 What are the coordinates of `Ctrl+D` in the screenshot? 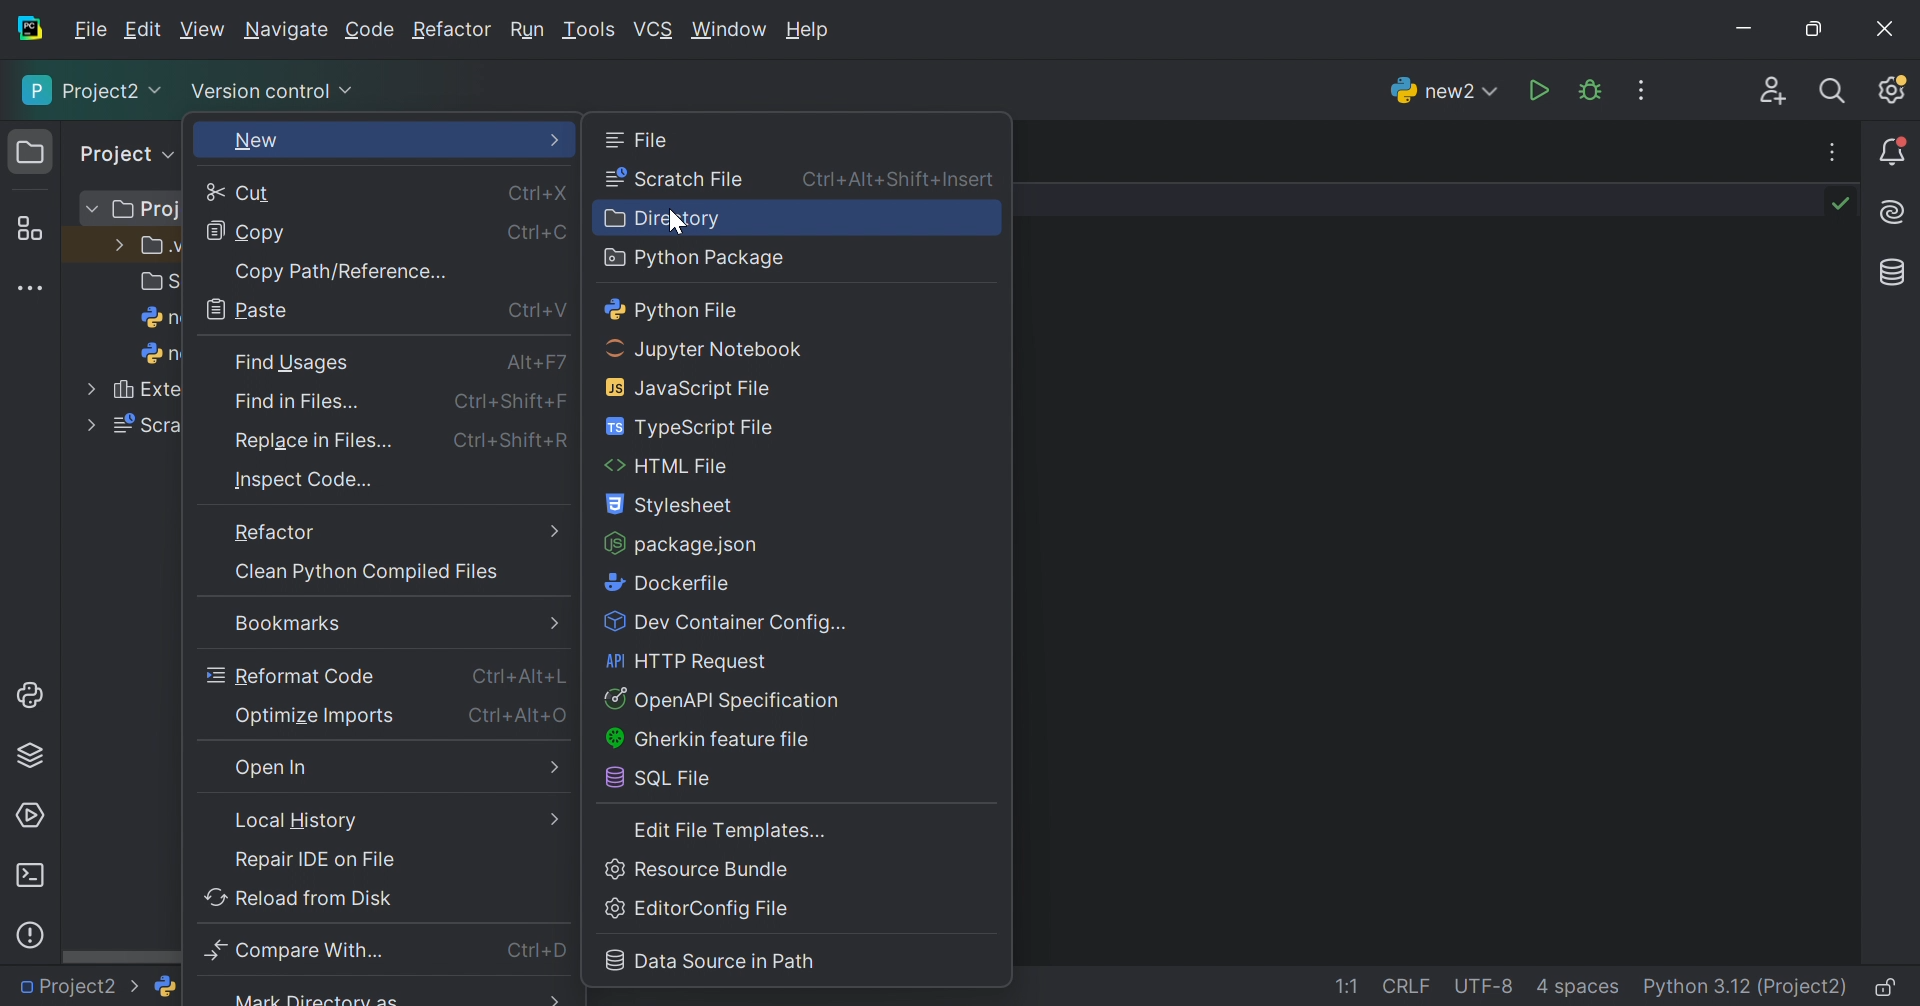 It's located at (537, 949).